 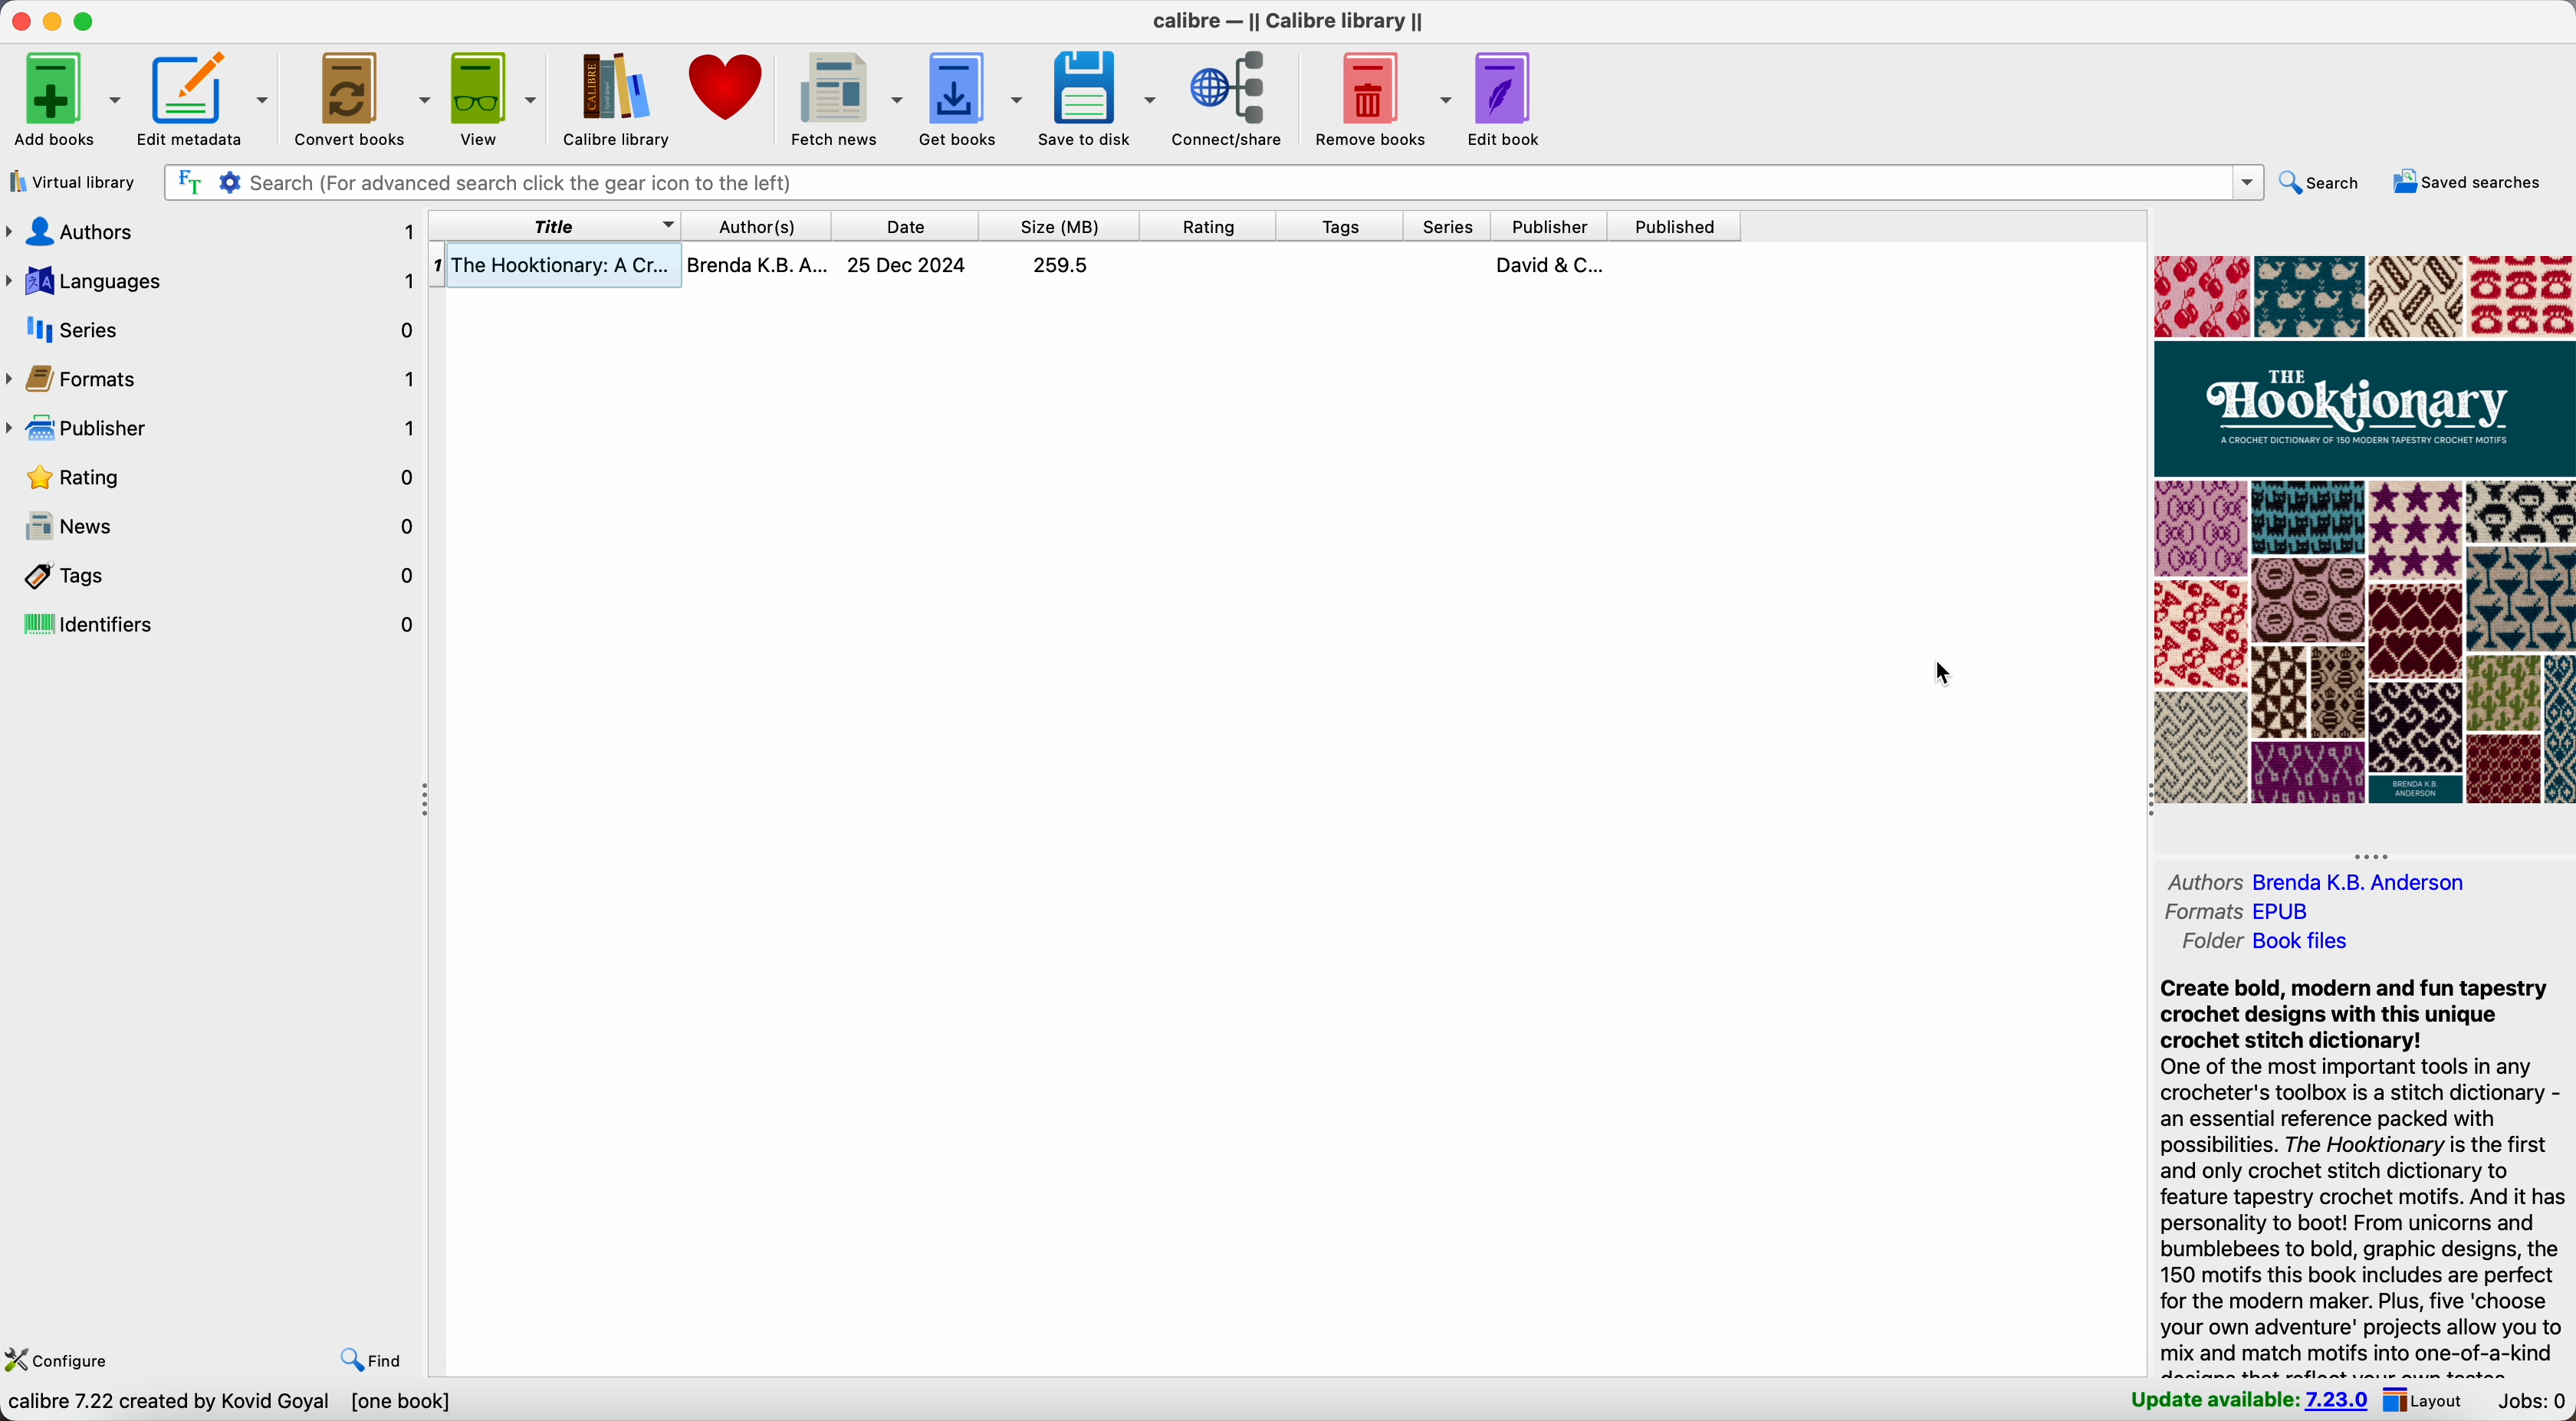 I want to click on formats, so click(x=2246, y=914).